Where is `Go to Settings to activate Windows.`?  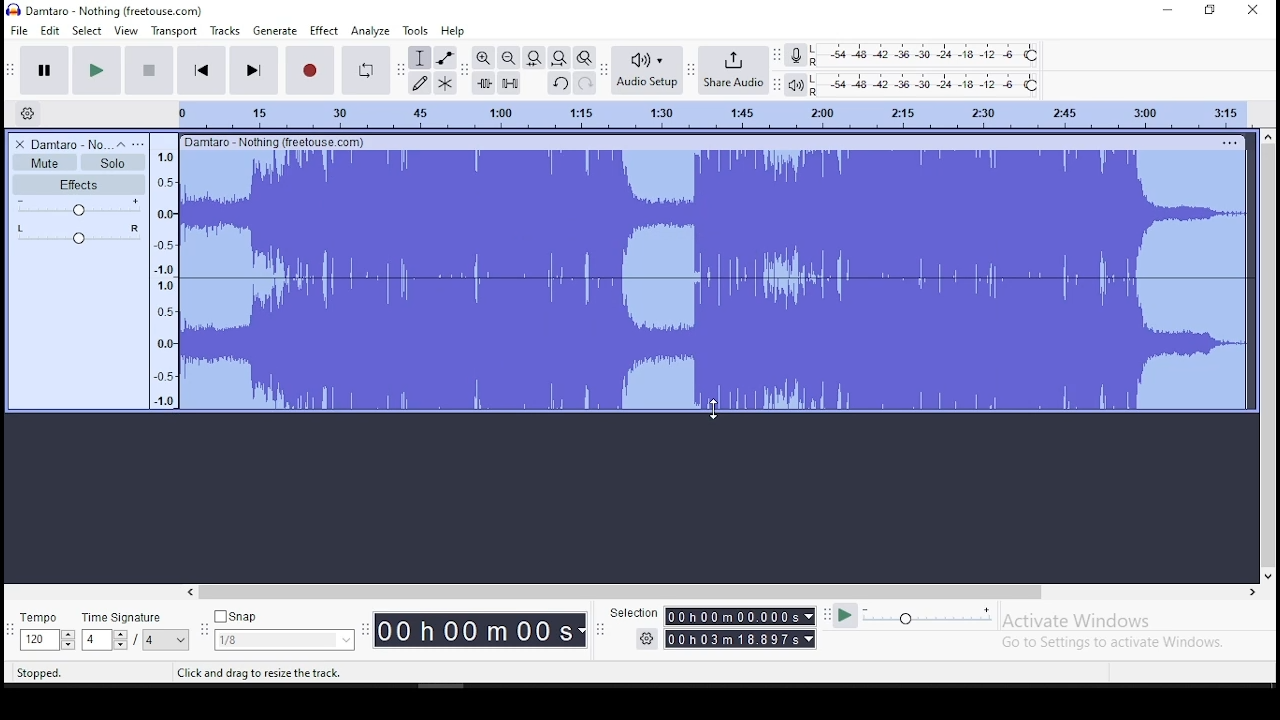 Go to Settings to activate Windows. is located at coordinates (1114, 644).